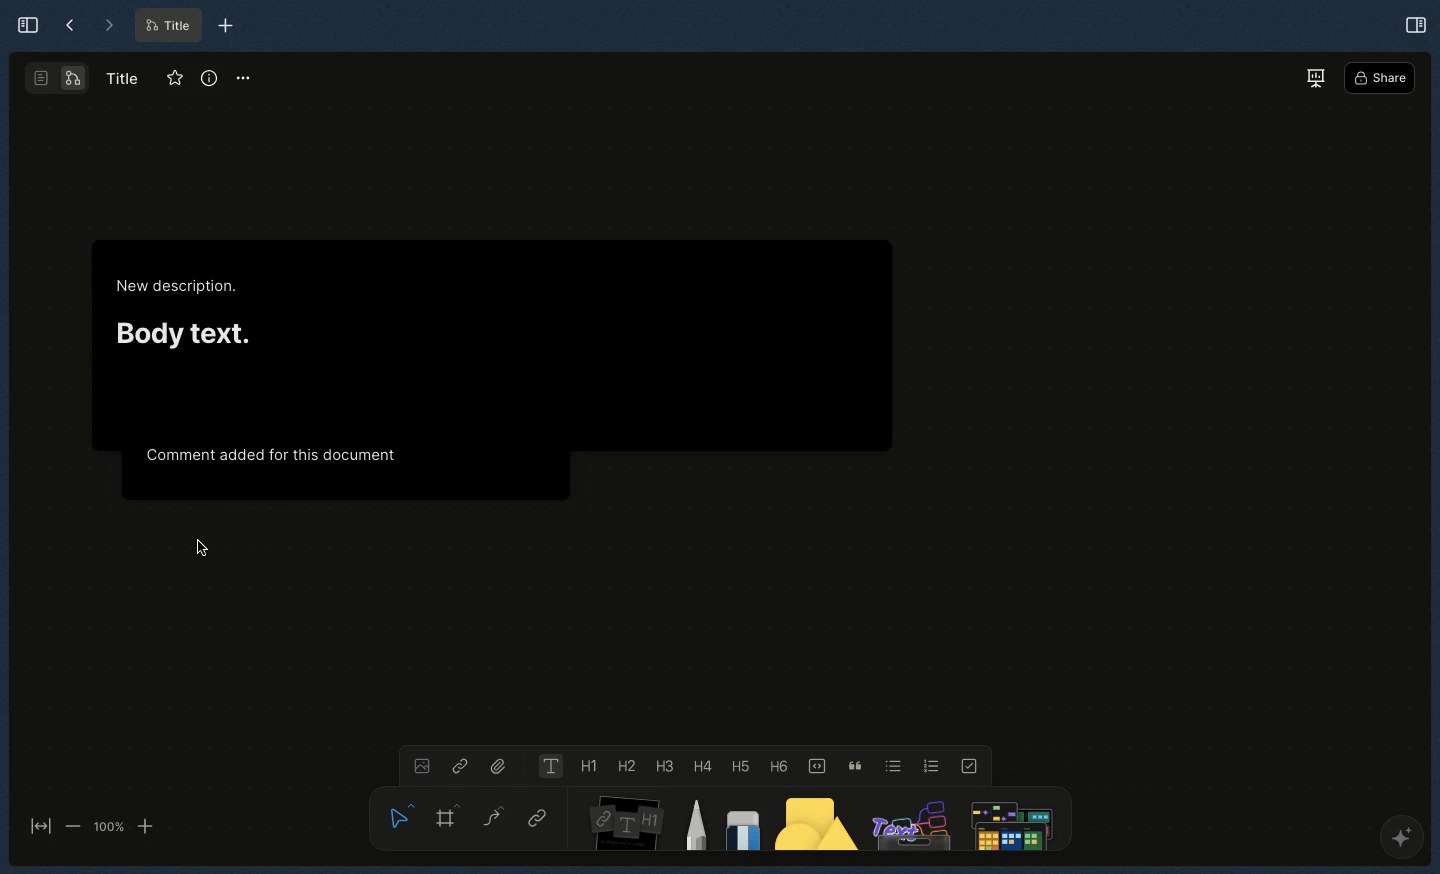 The image size is (1440, 874). I want to click on Fit to screen, so click(38, 828).